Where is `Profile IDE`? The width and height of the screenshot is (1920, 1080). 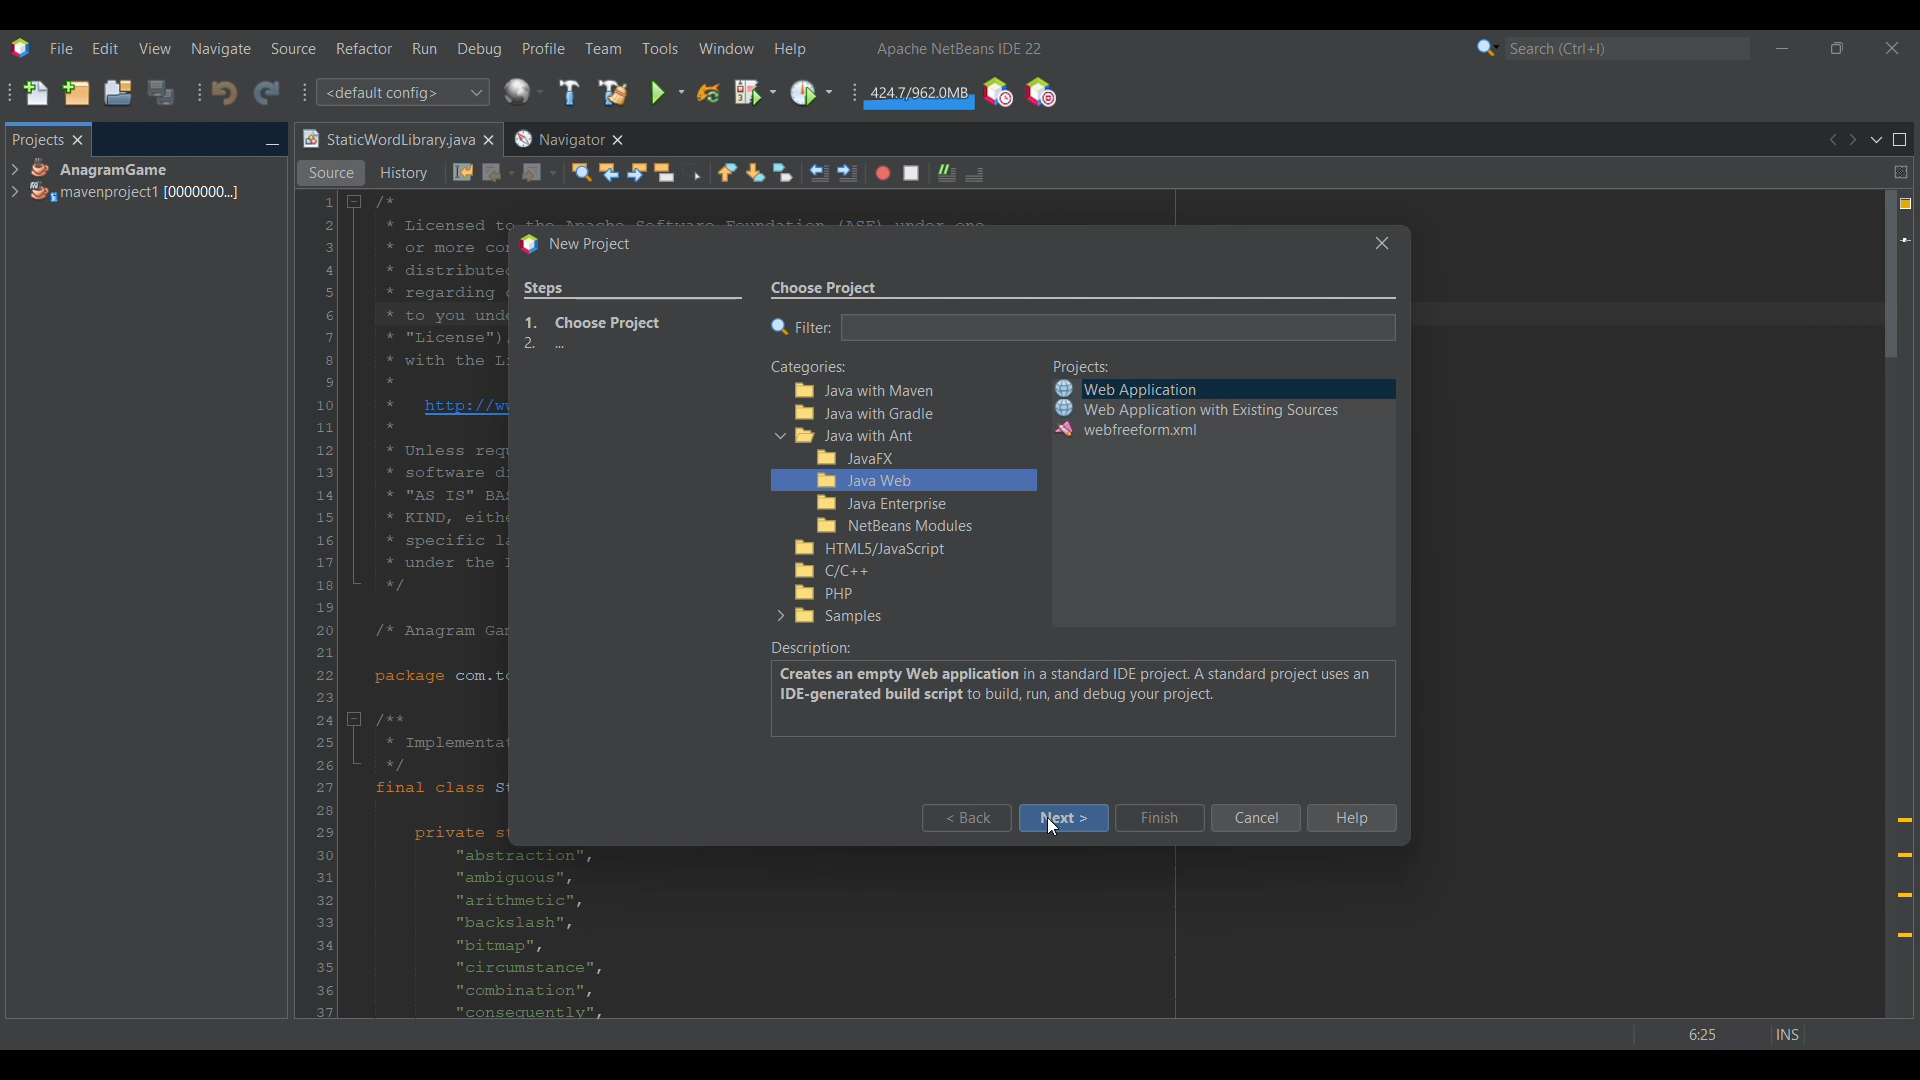 Profile IDE is located at coordinates (997, 93).